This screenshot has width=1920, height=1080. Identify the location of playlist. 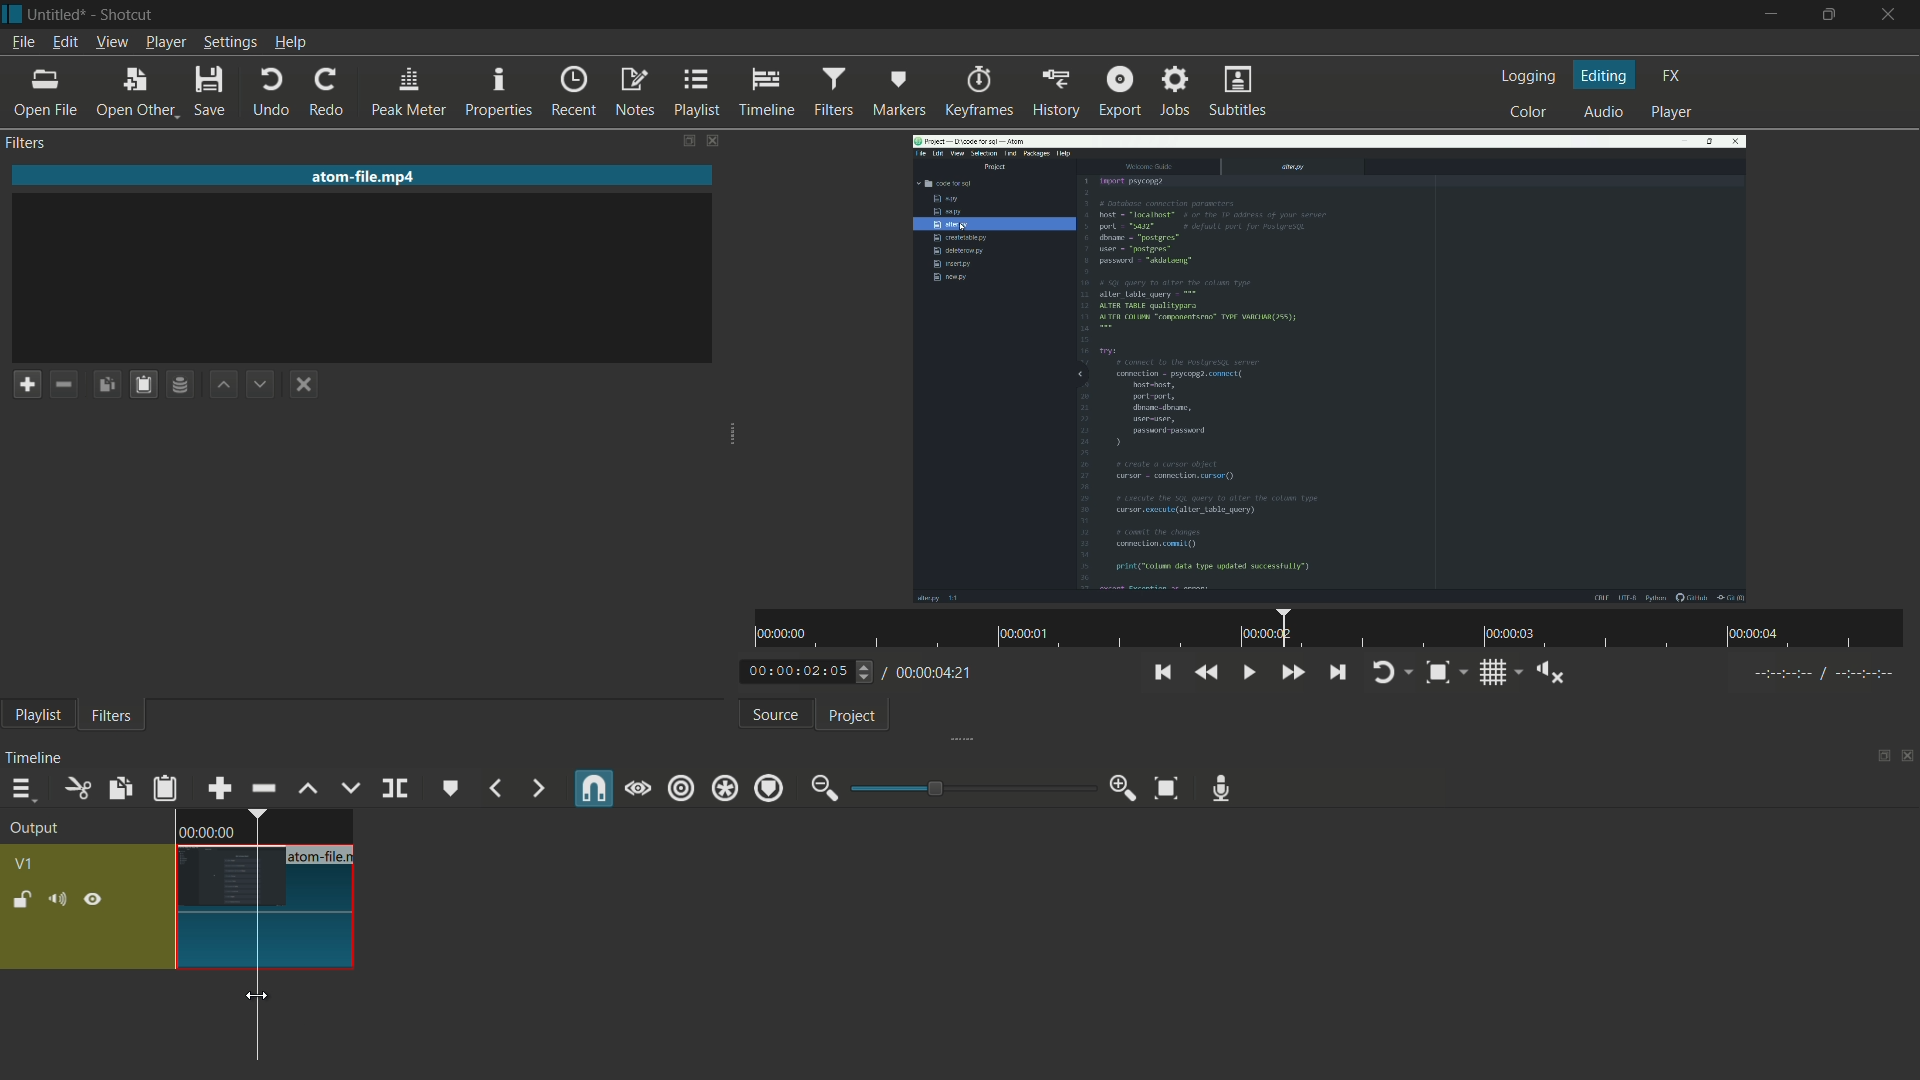
(40, 716).